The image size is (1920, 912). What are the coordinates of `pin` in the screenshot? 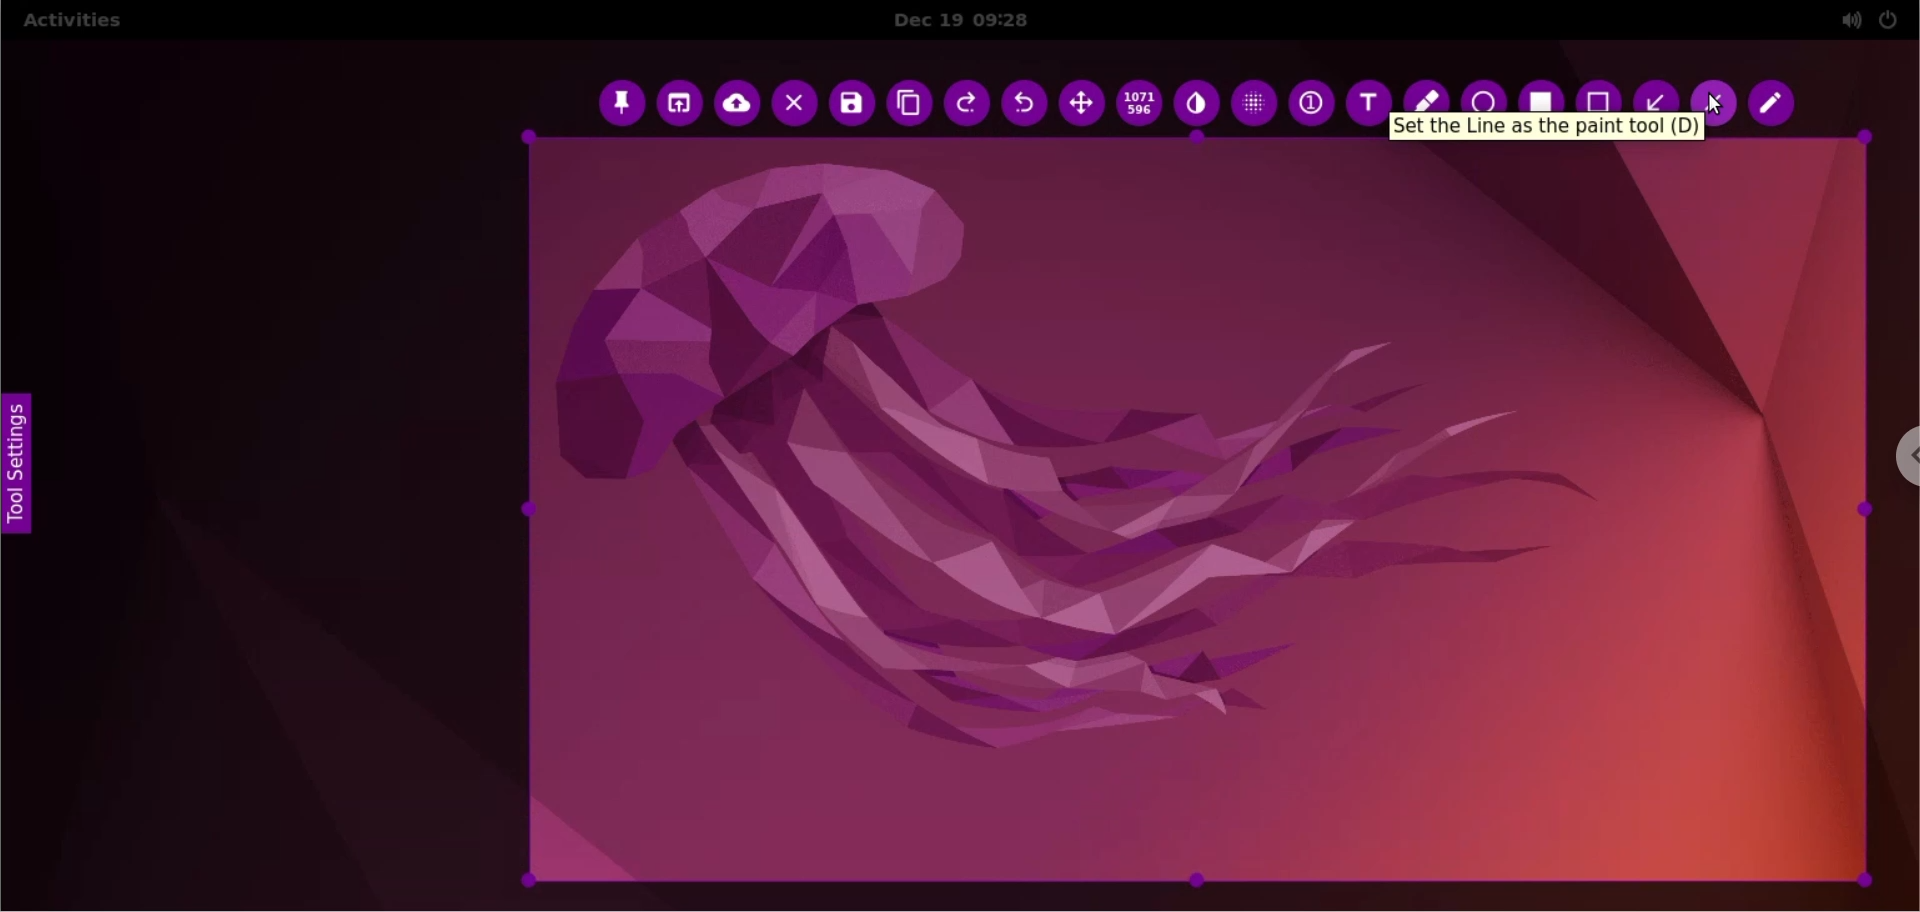 It's located at (623, 105).